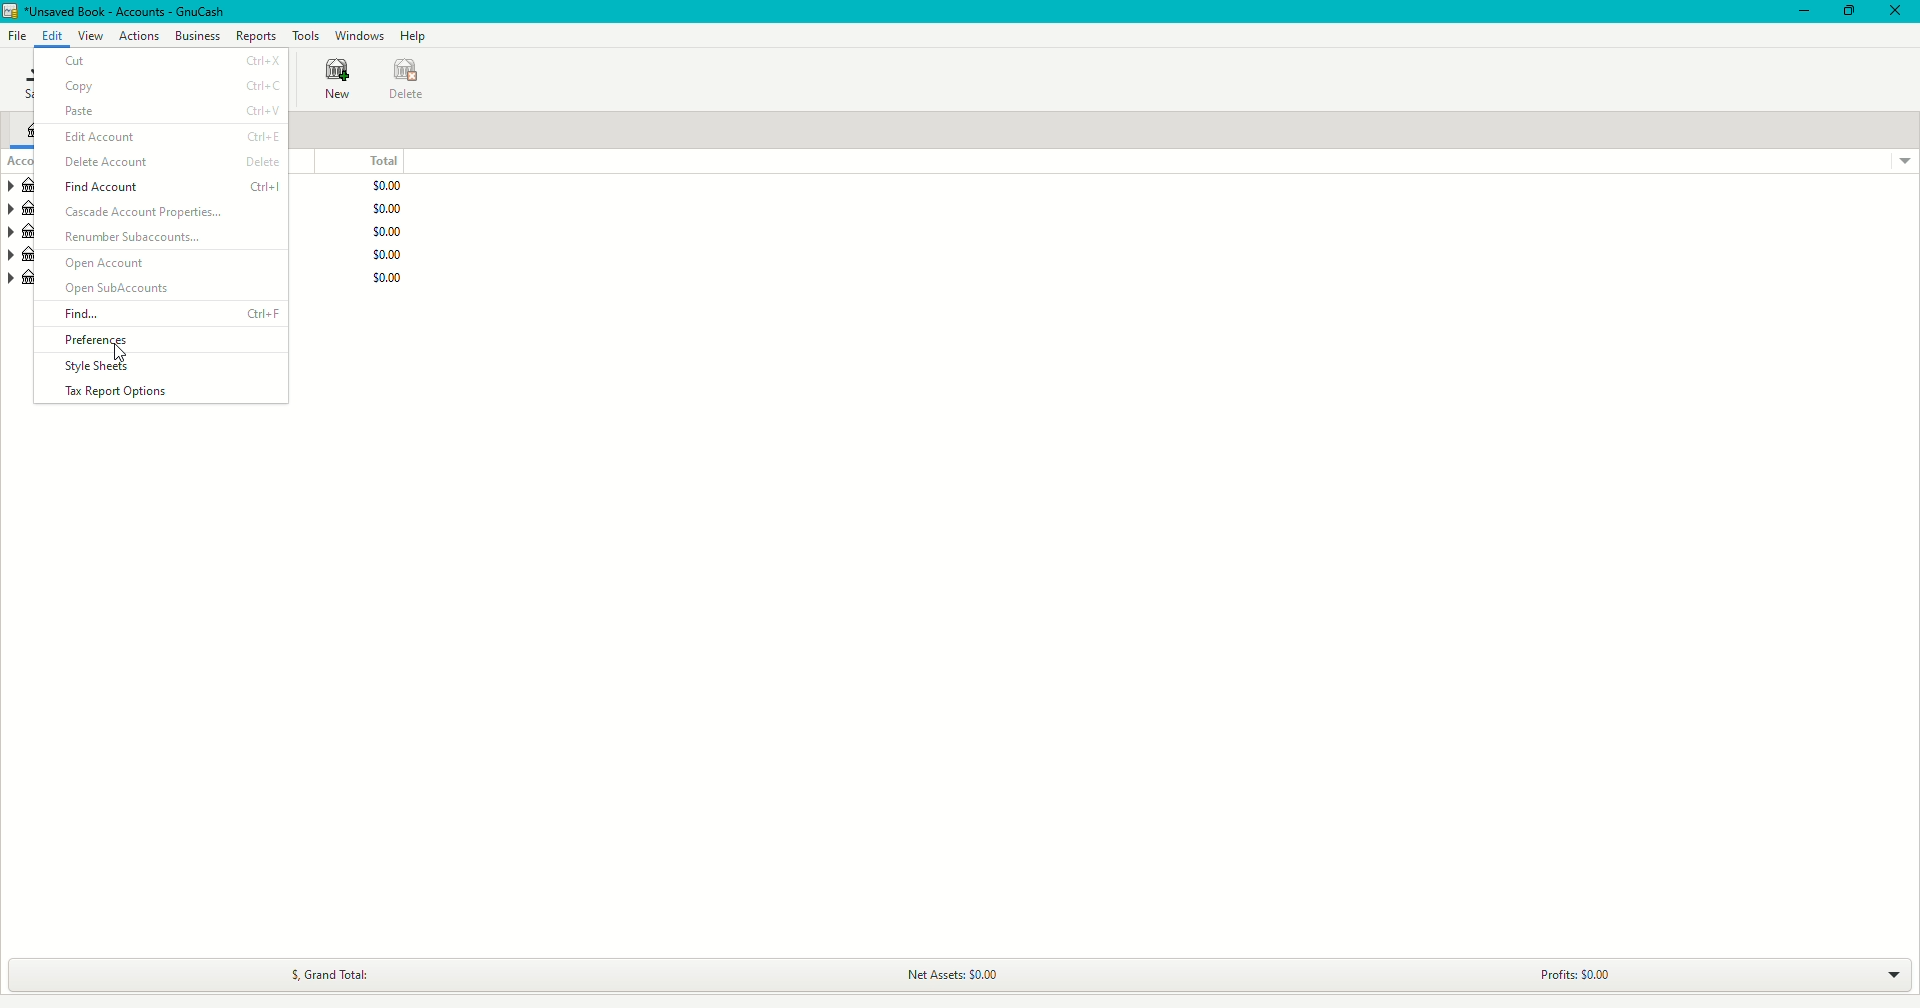 This screenshot has width=1920, height=1008. What do you see at coordinates (18, 36) in the screenshot?
I see `File` at bounding box center [18, 36].